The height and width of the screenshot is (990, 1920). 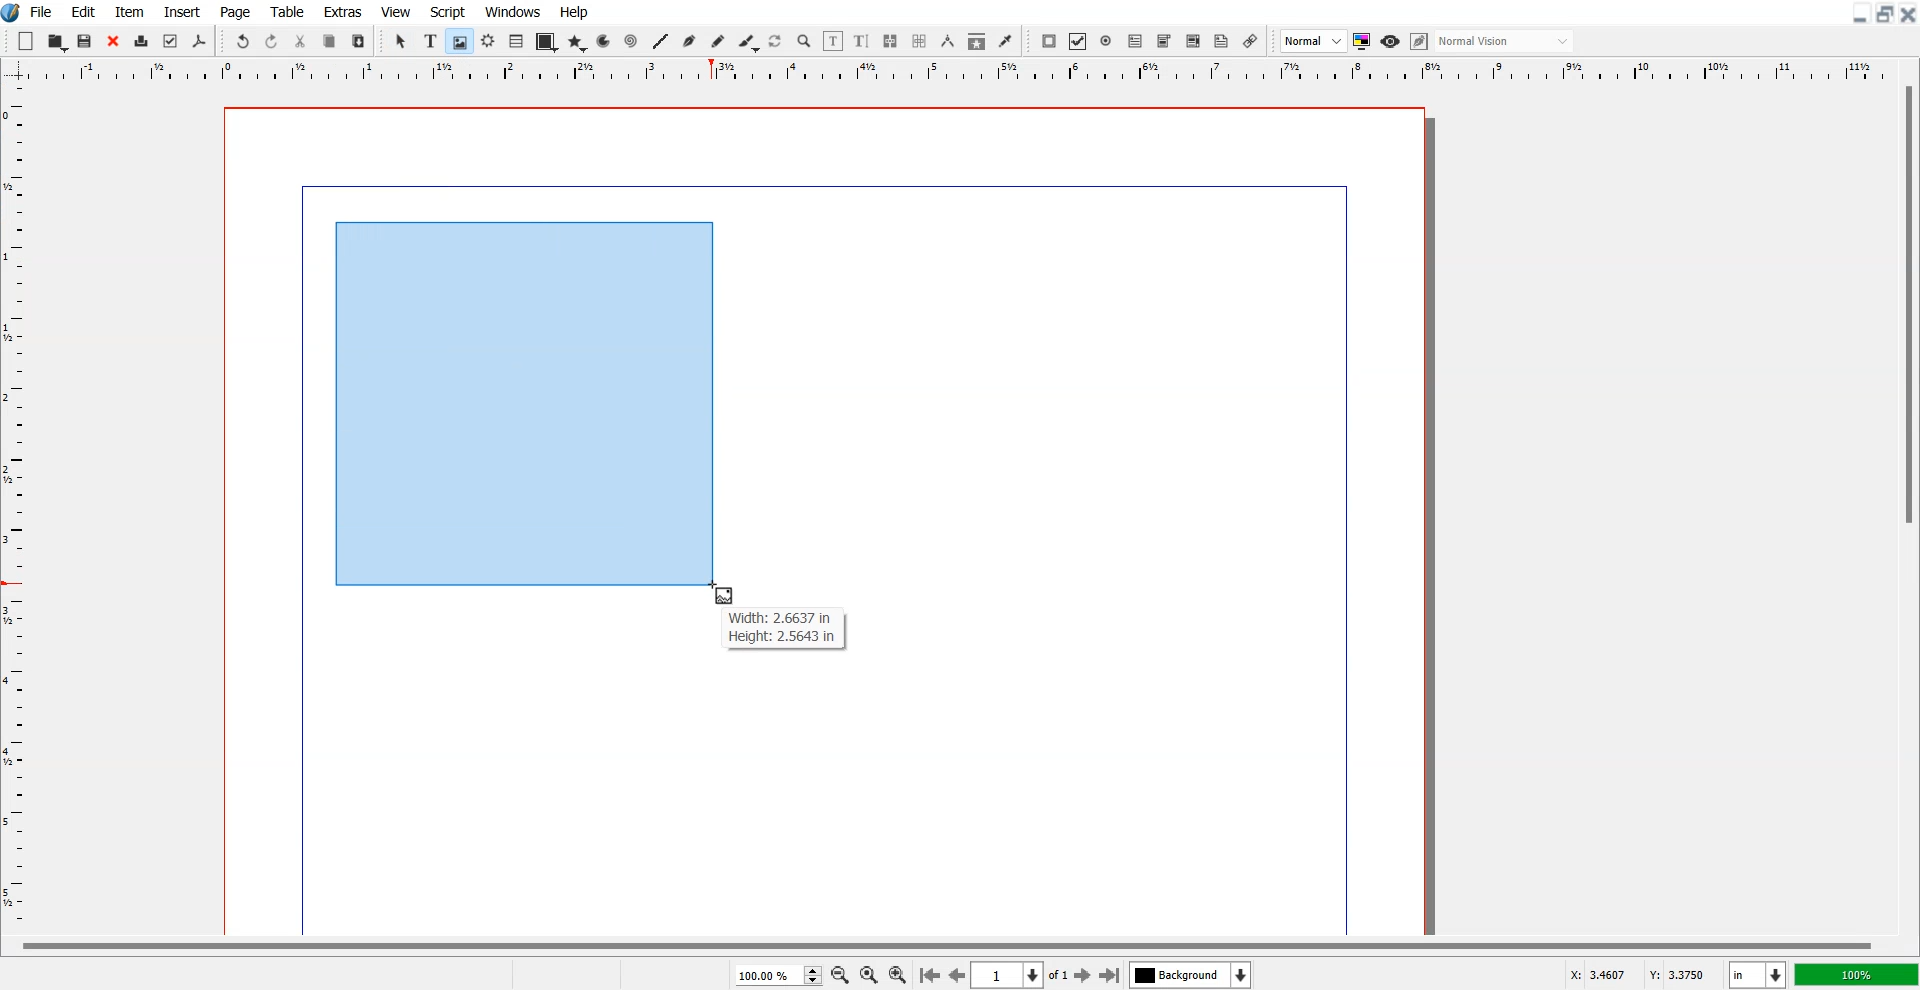 What do you see at coordinates (401, 42) in the screenshot?
I see `Select Item` at bounding box center [401, 42].